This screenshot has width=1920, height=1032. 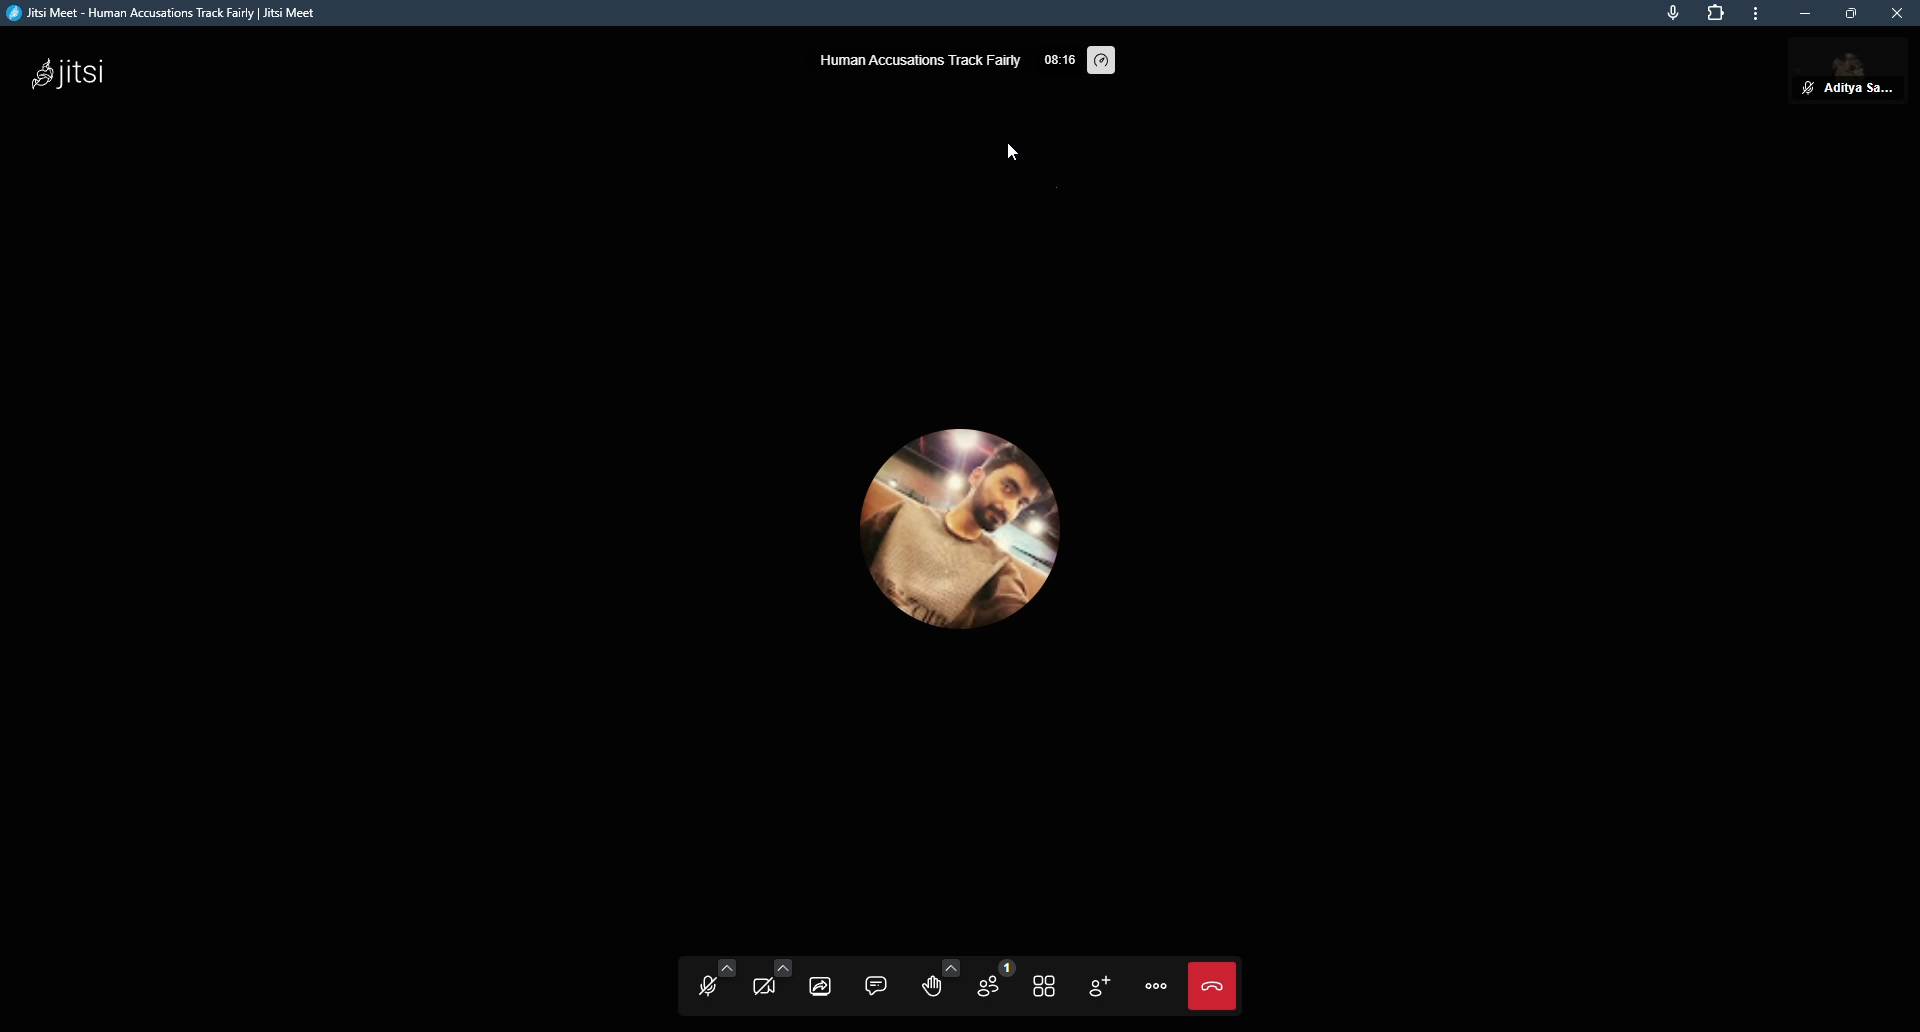 I want to click on mic, so click(x=1671, y=11).